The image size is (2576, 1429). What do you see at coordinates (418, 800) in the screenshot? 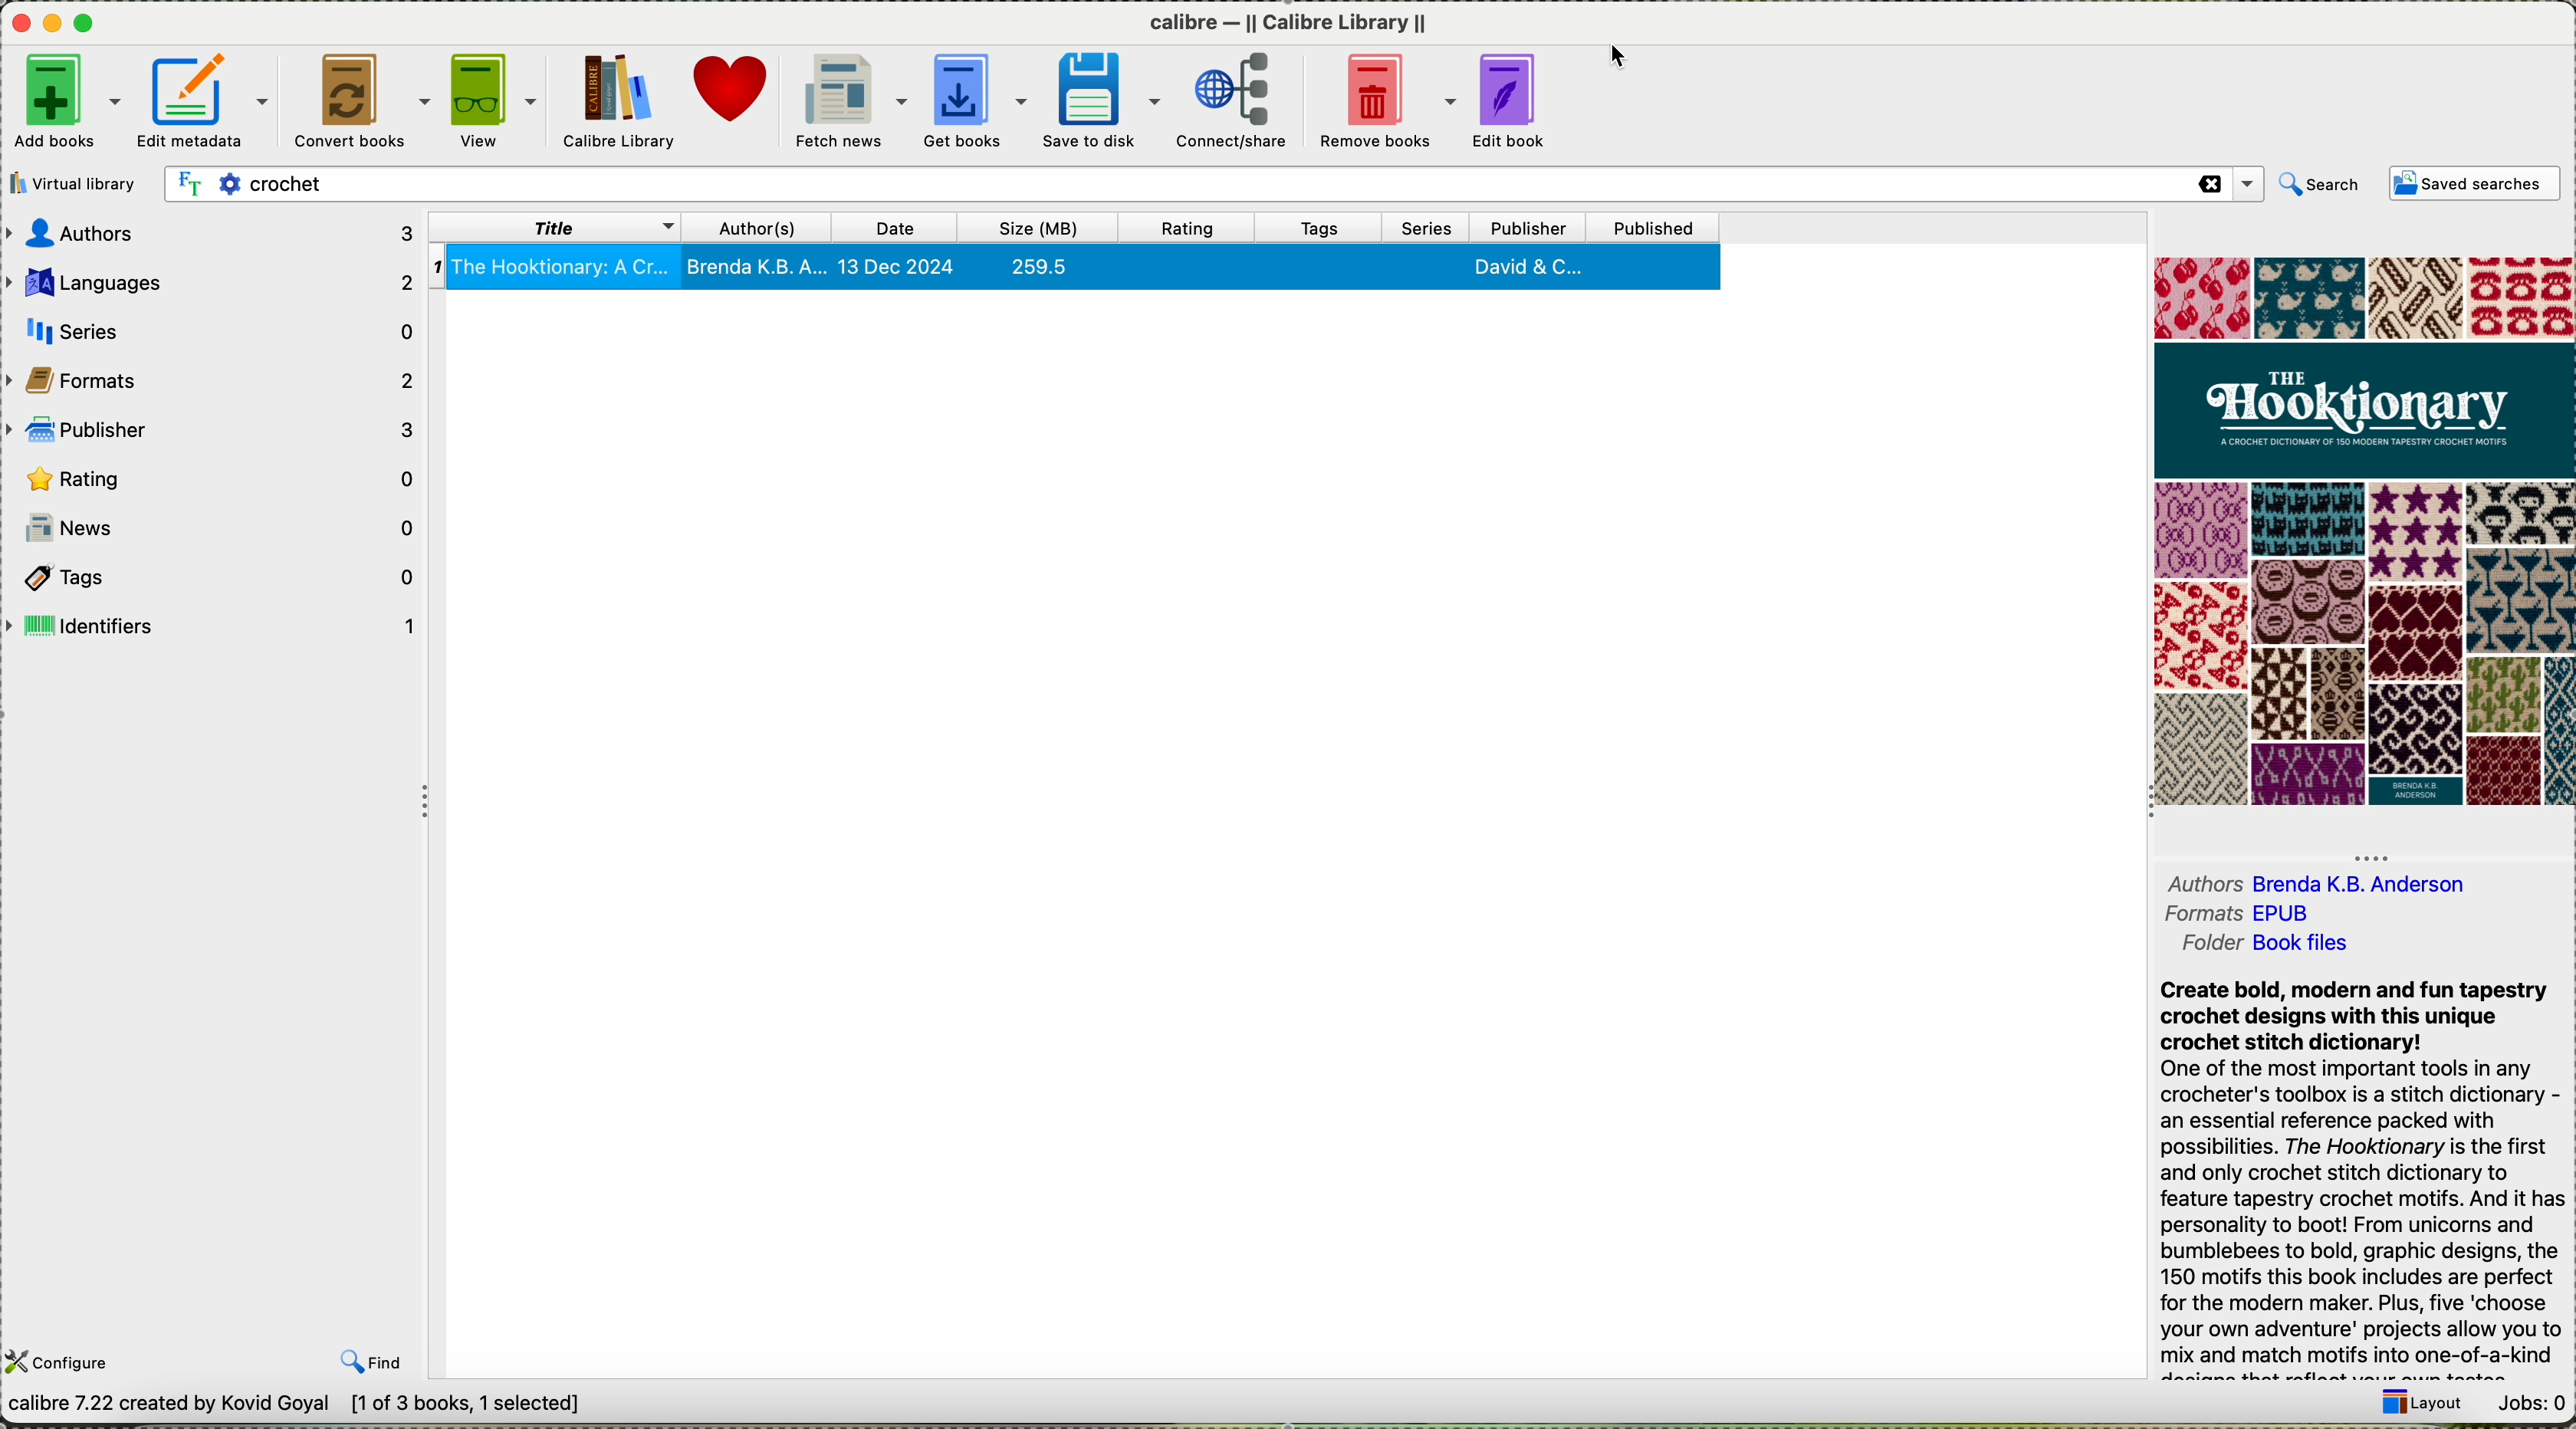
I see `Collapse` at bounding box center [418, 800].